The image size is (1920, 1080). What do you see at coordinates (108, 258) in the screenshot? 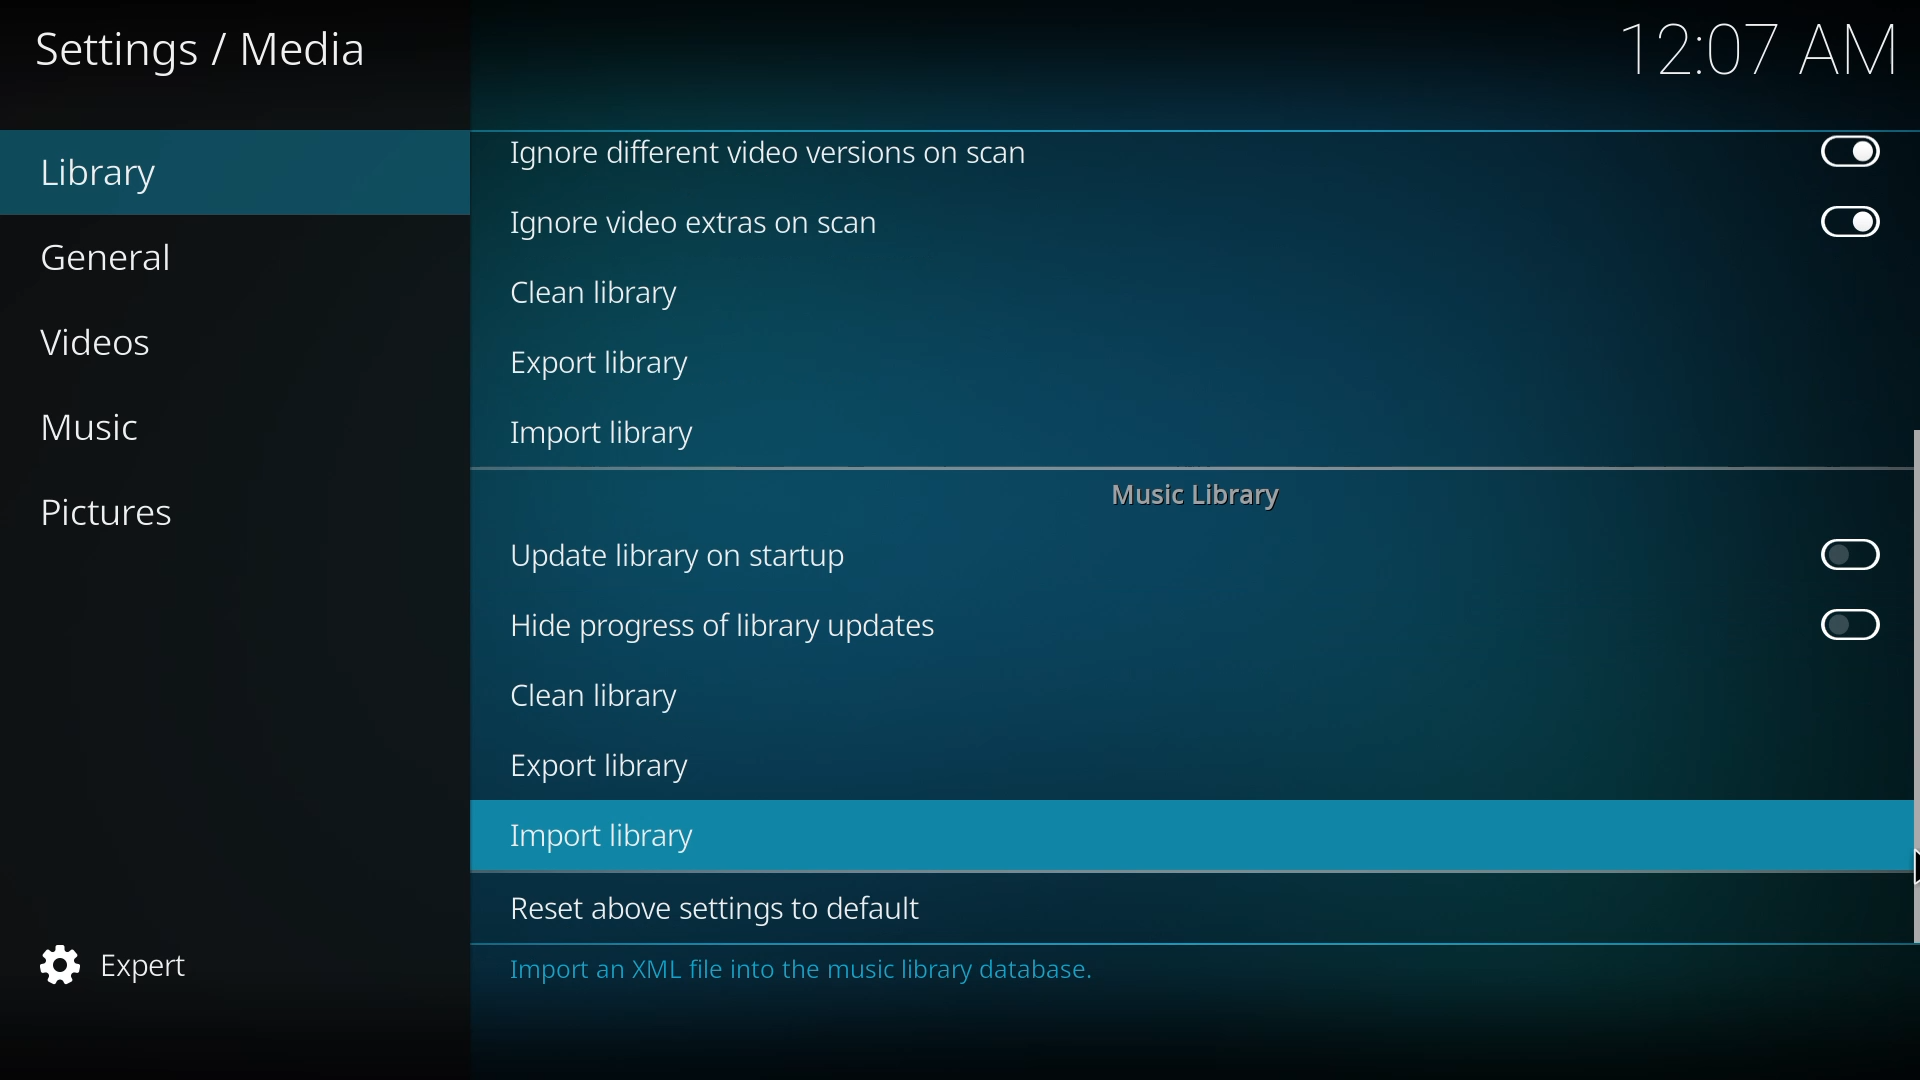
I see `general` at bounding box center [108, 258].